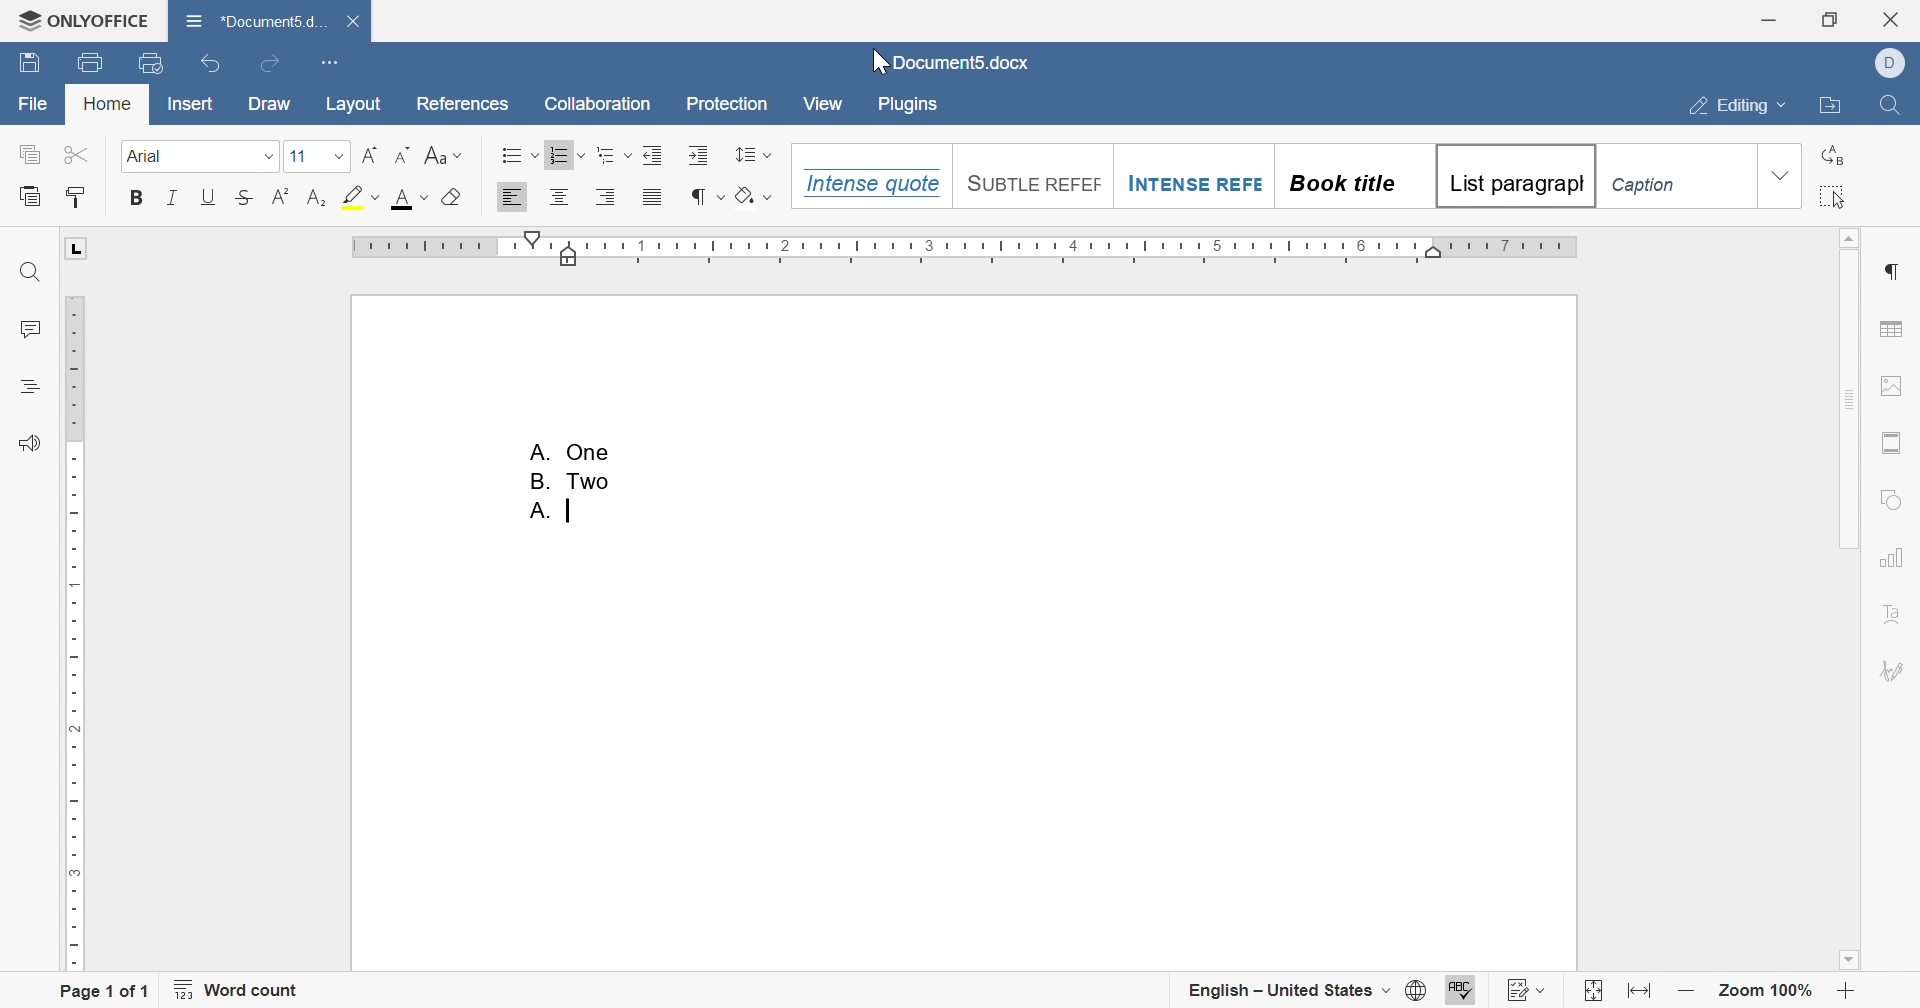  I want to click on comments, so click(31, 326).